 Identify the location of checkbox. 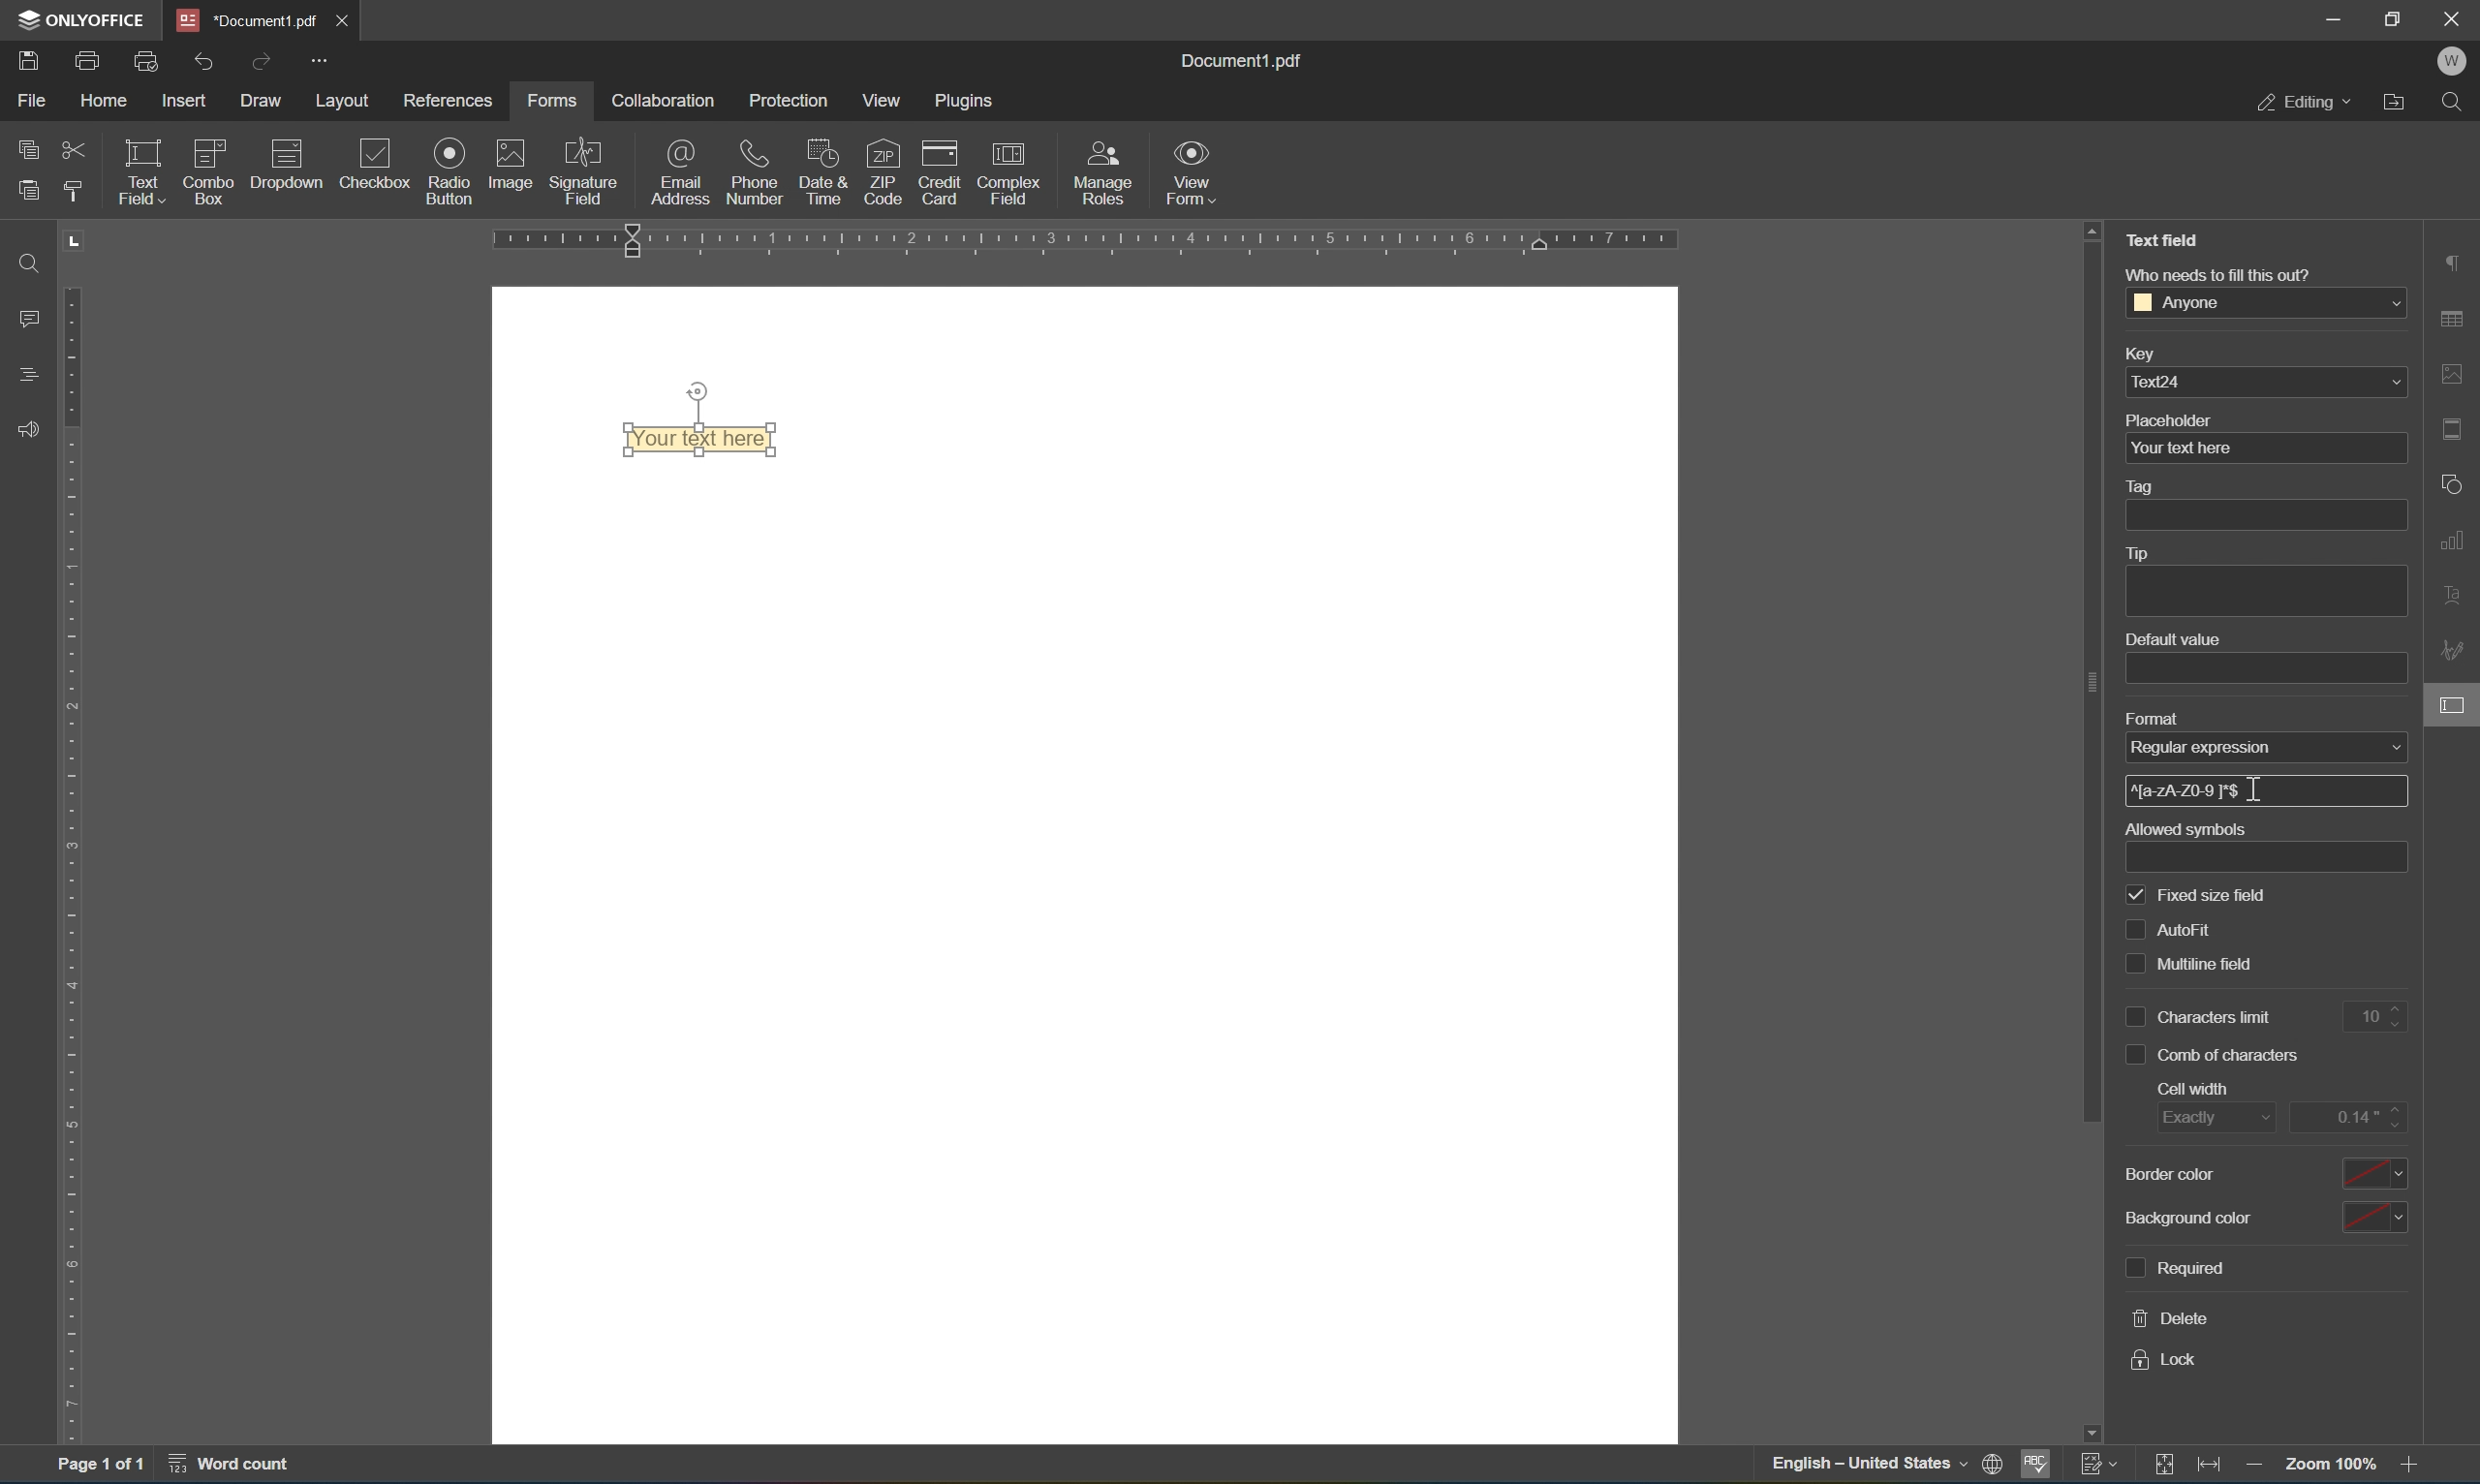
(380, 166).